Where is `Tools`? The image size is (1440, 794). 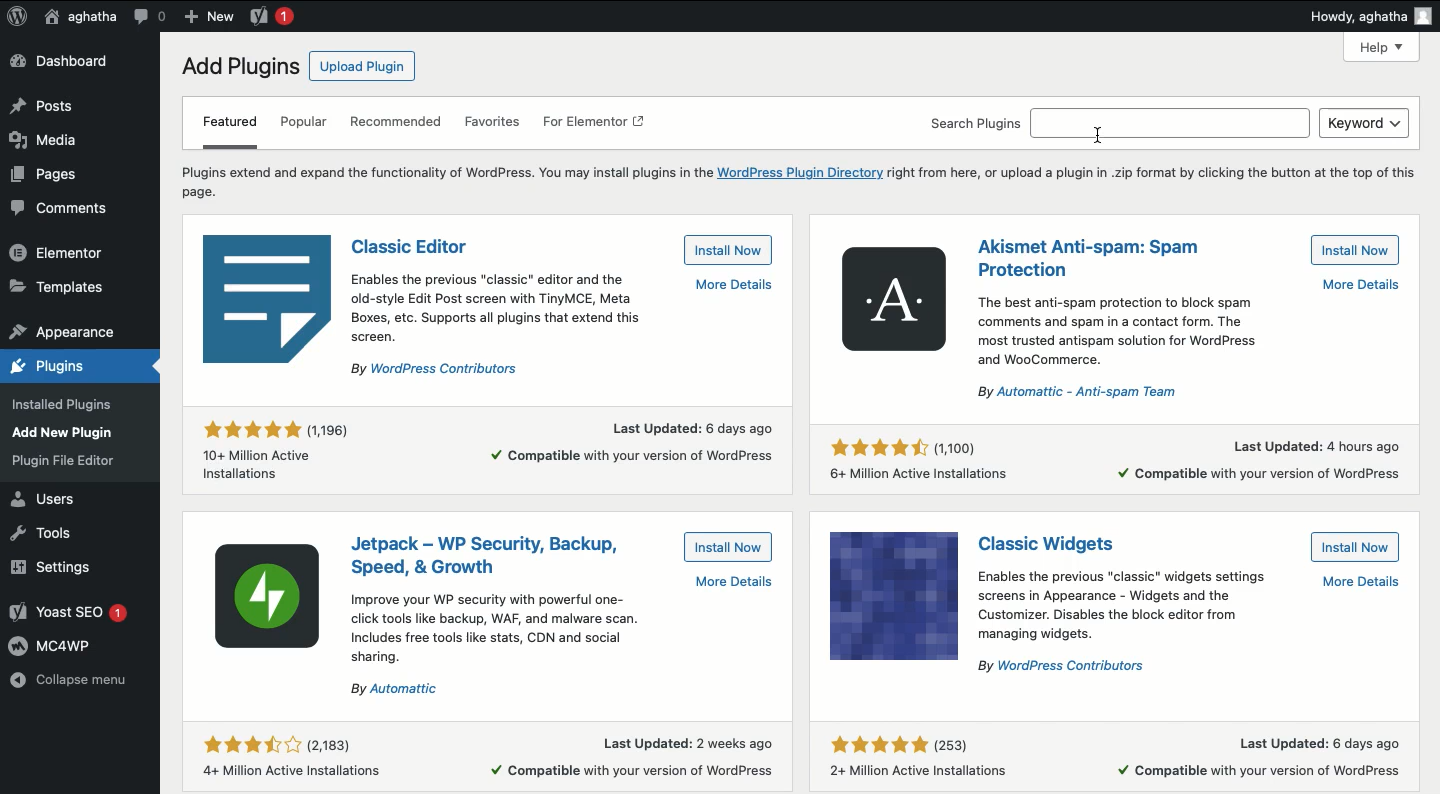 Tools is located at coordinates (50, 534).